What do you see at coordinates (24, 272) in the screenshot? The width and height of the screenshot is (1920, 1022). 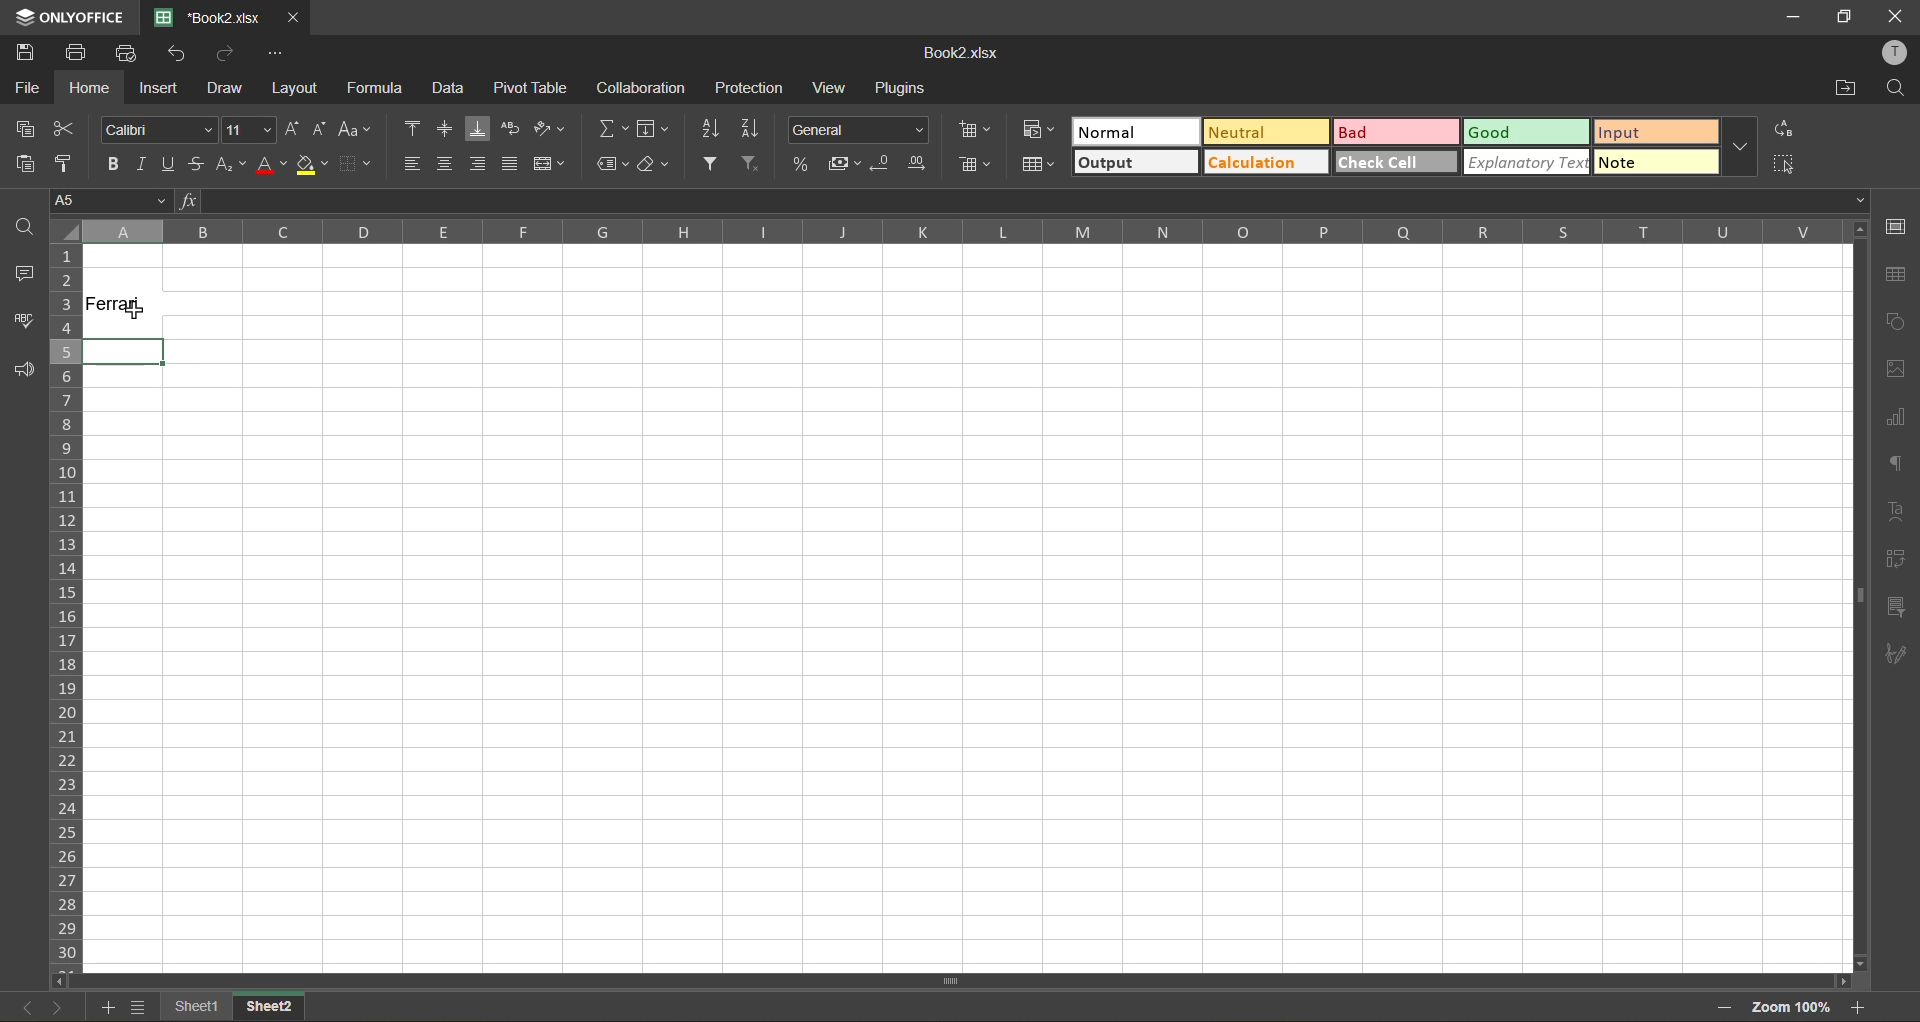 I see `comments` at bounding box center [24, 272].